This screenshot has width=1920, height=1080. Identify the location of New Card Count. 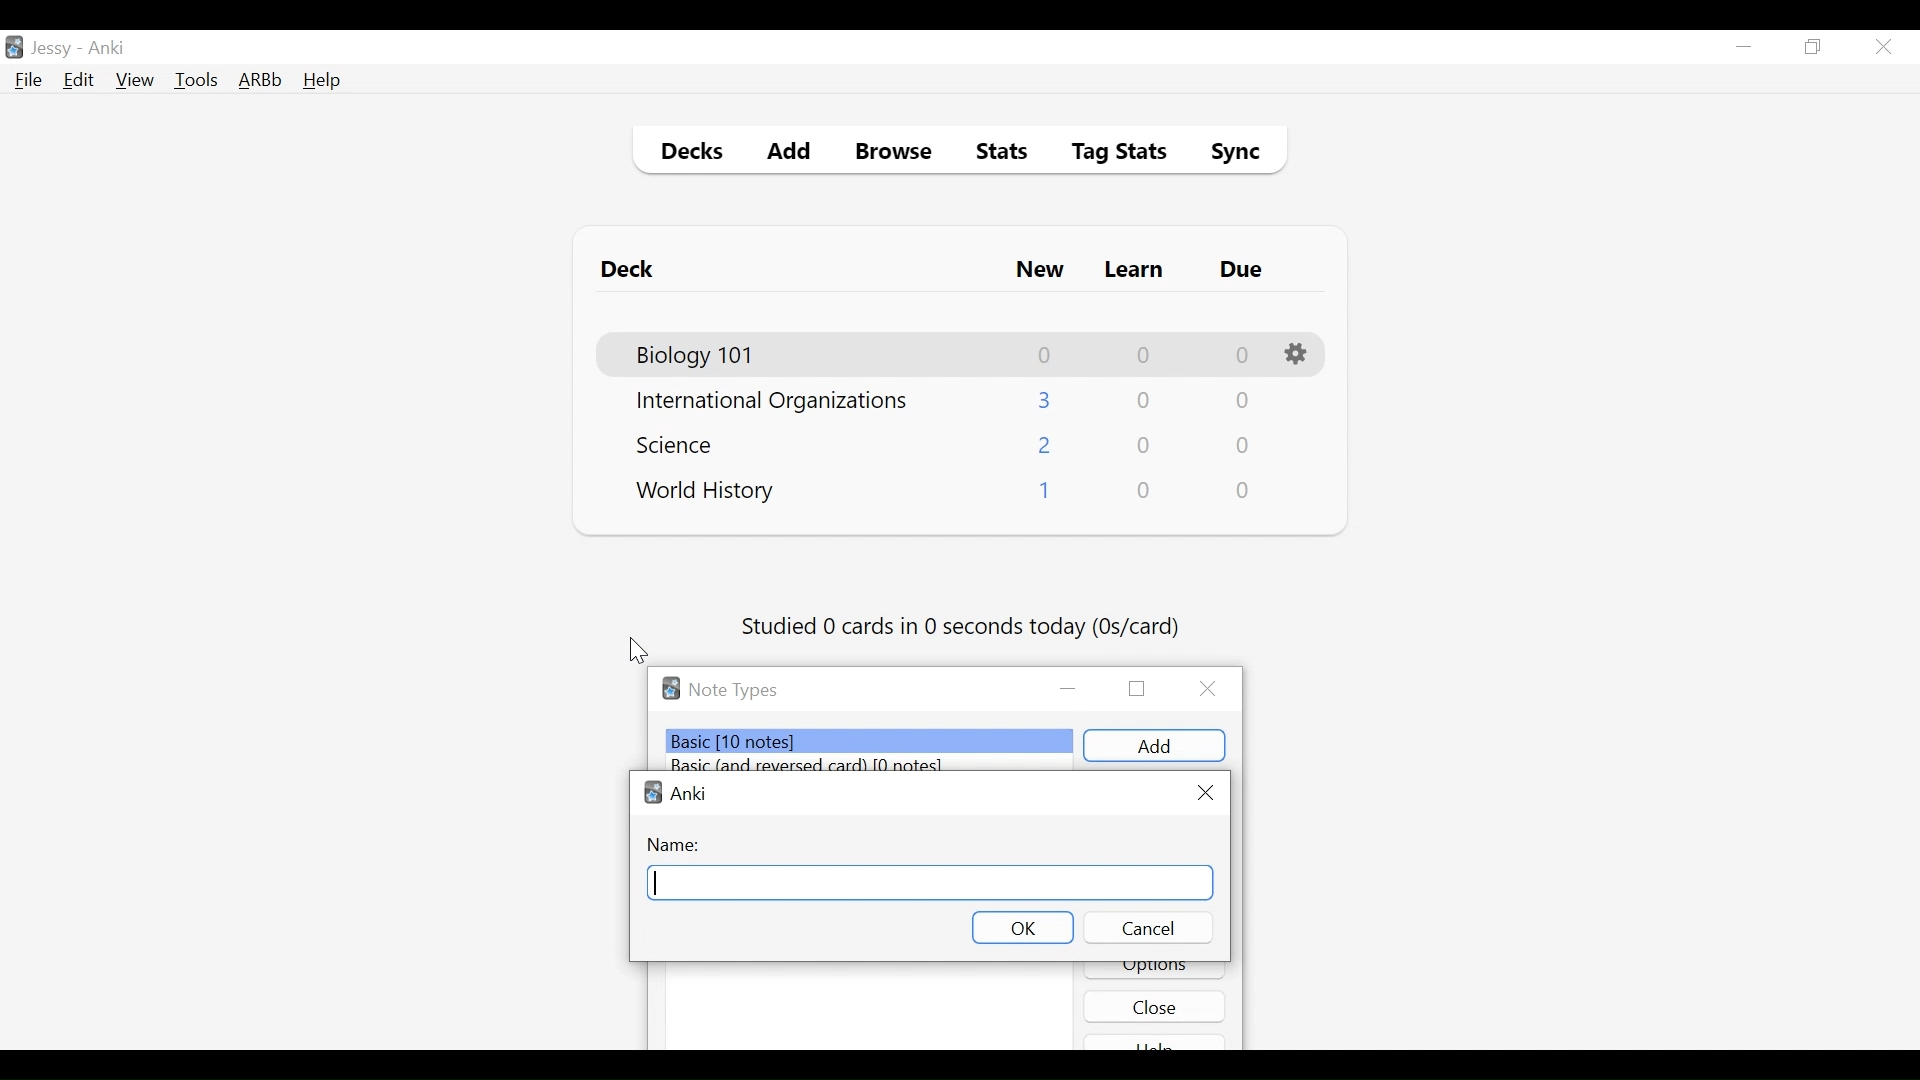
(1046, 355).